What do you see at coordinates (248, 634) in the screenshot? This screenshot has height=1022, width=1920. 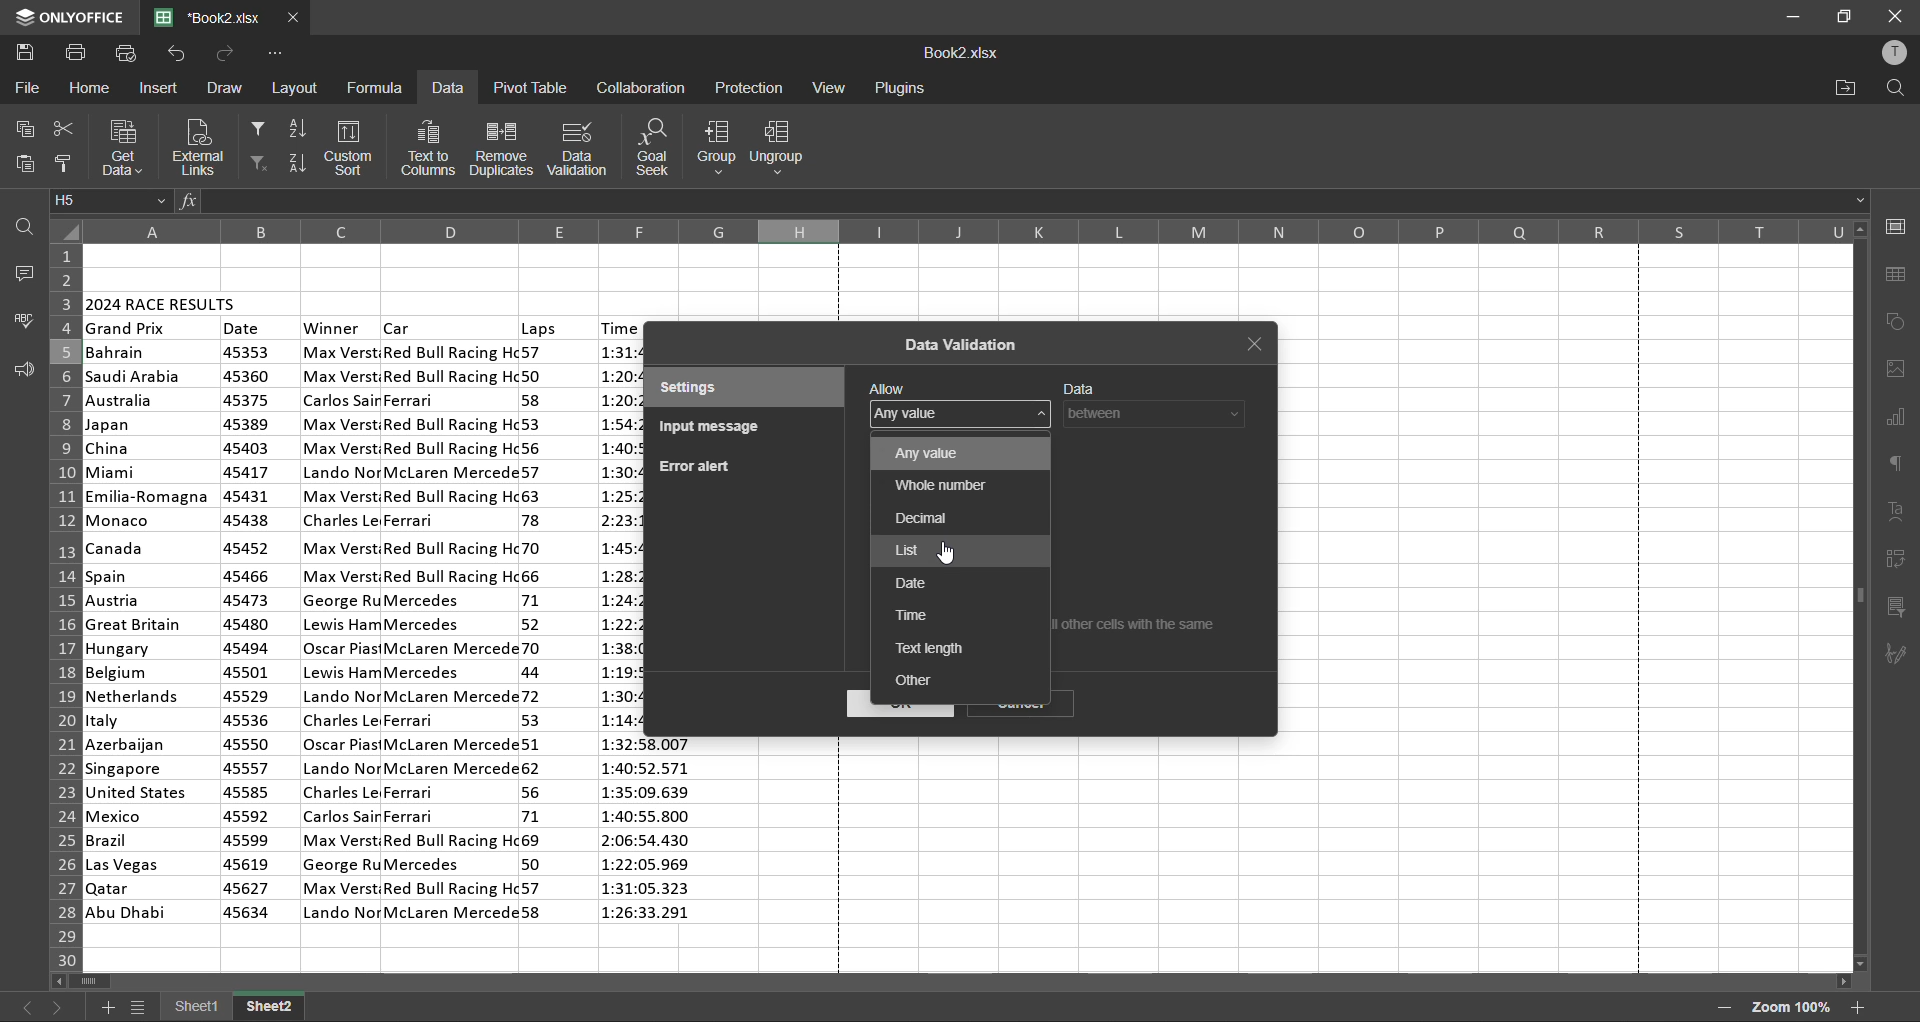 I see `date` at bounding box center [248, 634].